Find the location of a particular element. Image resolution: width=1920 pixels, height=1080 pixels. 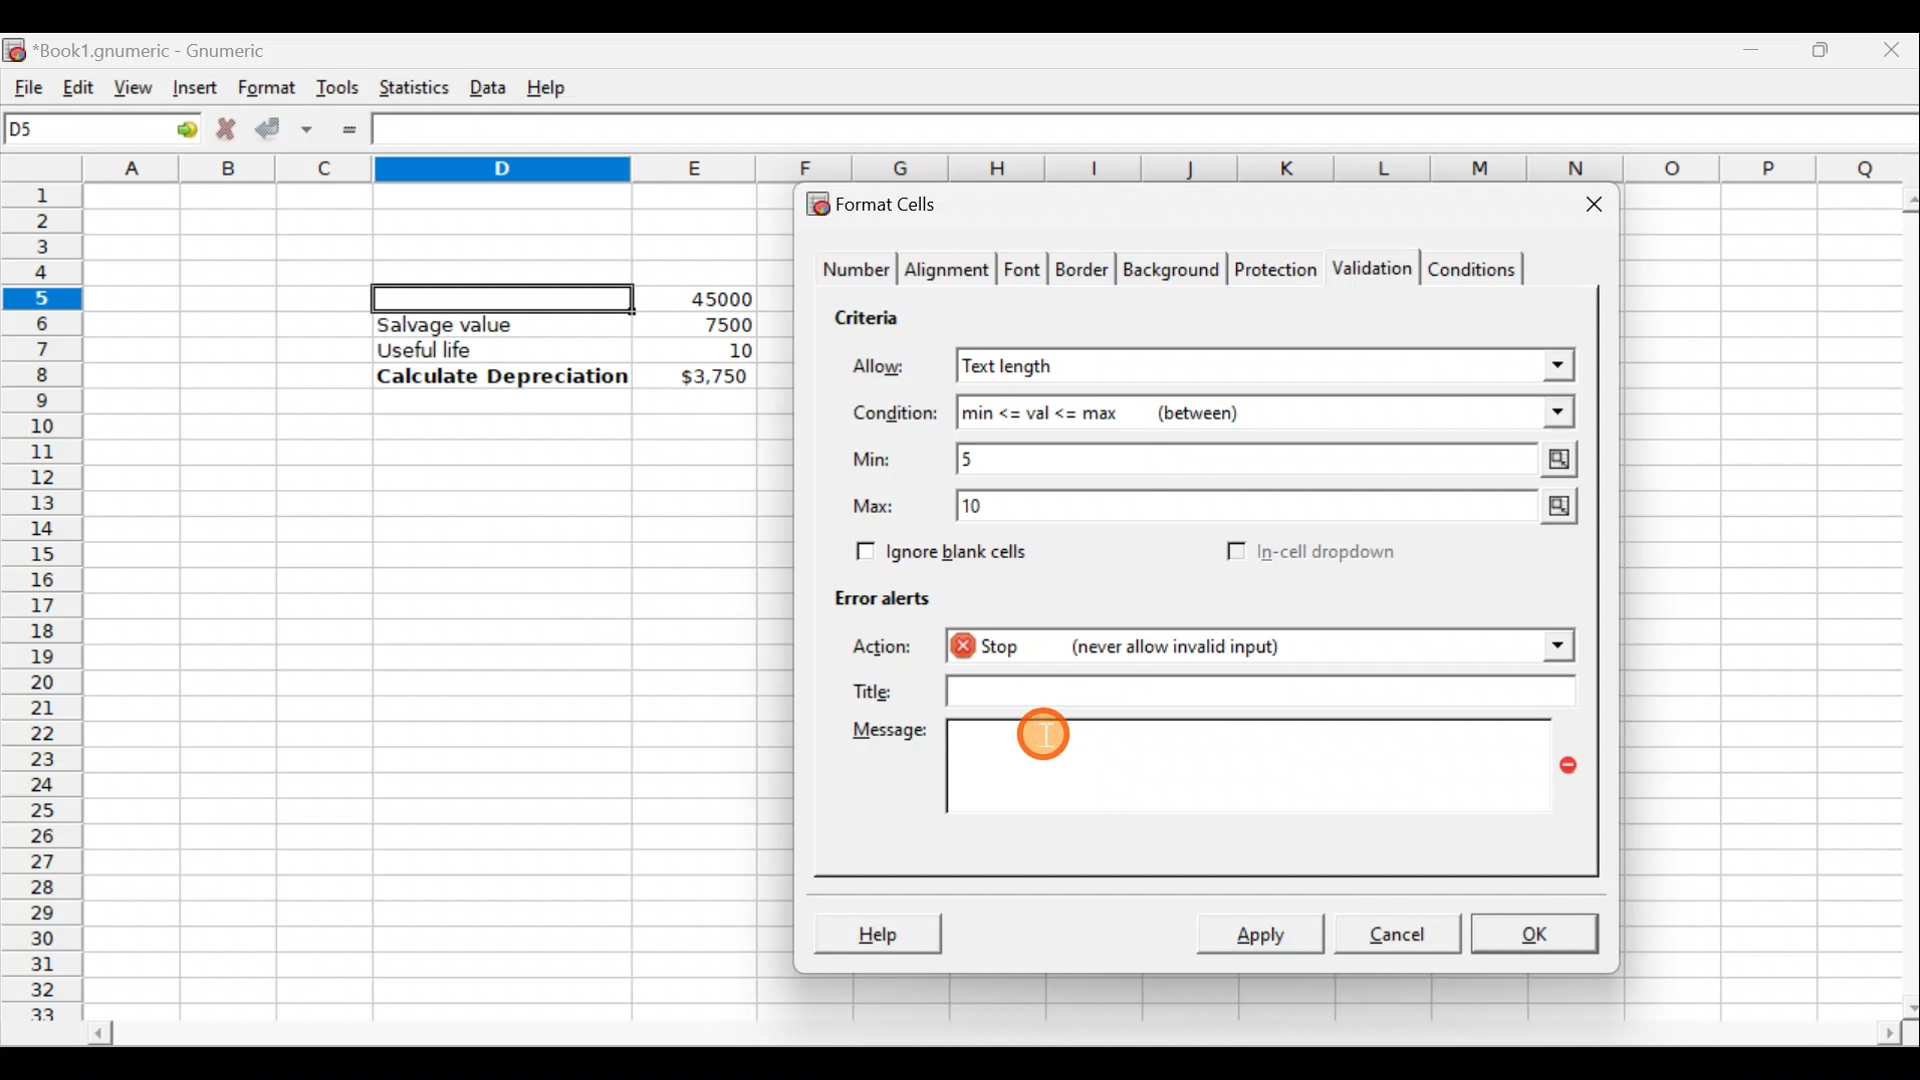

In-cell dropdown is located at coordinates (1331, 552).